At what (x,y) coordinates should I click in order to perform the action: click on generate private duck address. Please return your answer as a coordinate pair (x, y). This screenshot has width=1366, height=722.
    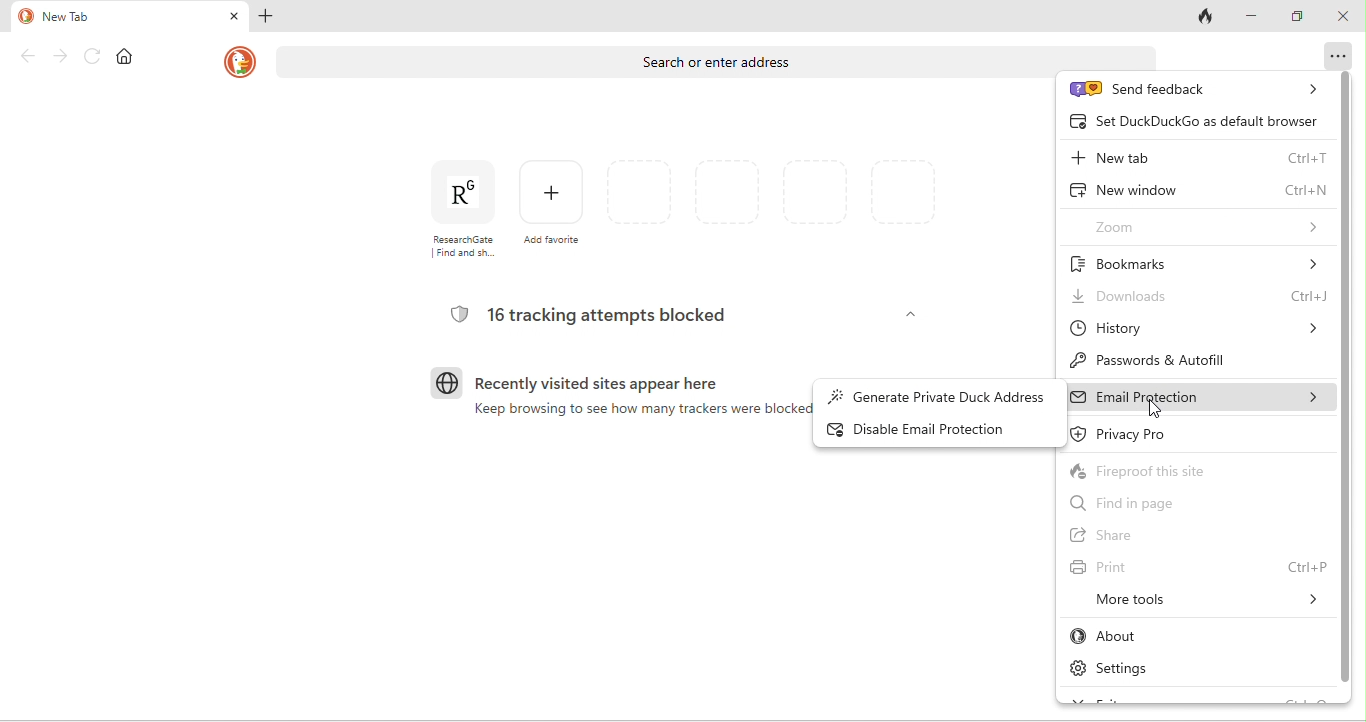
    Looking at the image, I should click on (937, 393).